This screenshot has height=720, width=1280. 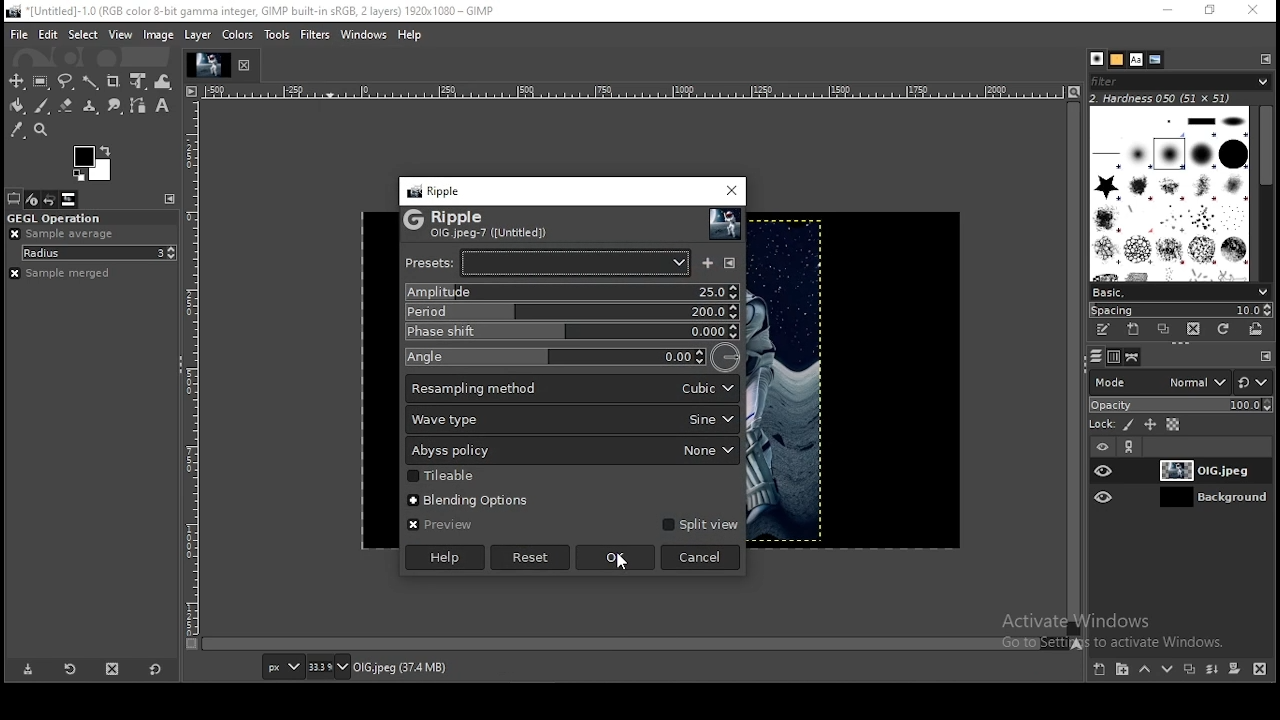 I want to click on edit this brush, so click(x=1104, y=332).